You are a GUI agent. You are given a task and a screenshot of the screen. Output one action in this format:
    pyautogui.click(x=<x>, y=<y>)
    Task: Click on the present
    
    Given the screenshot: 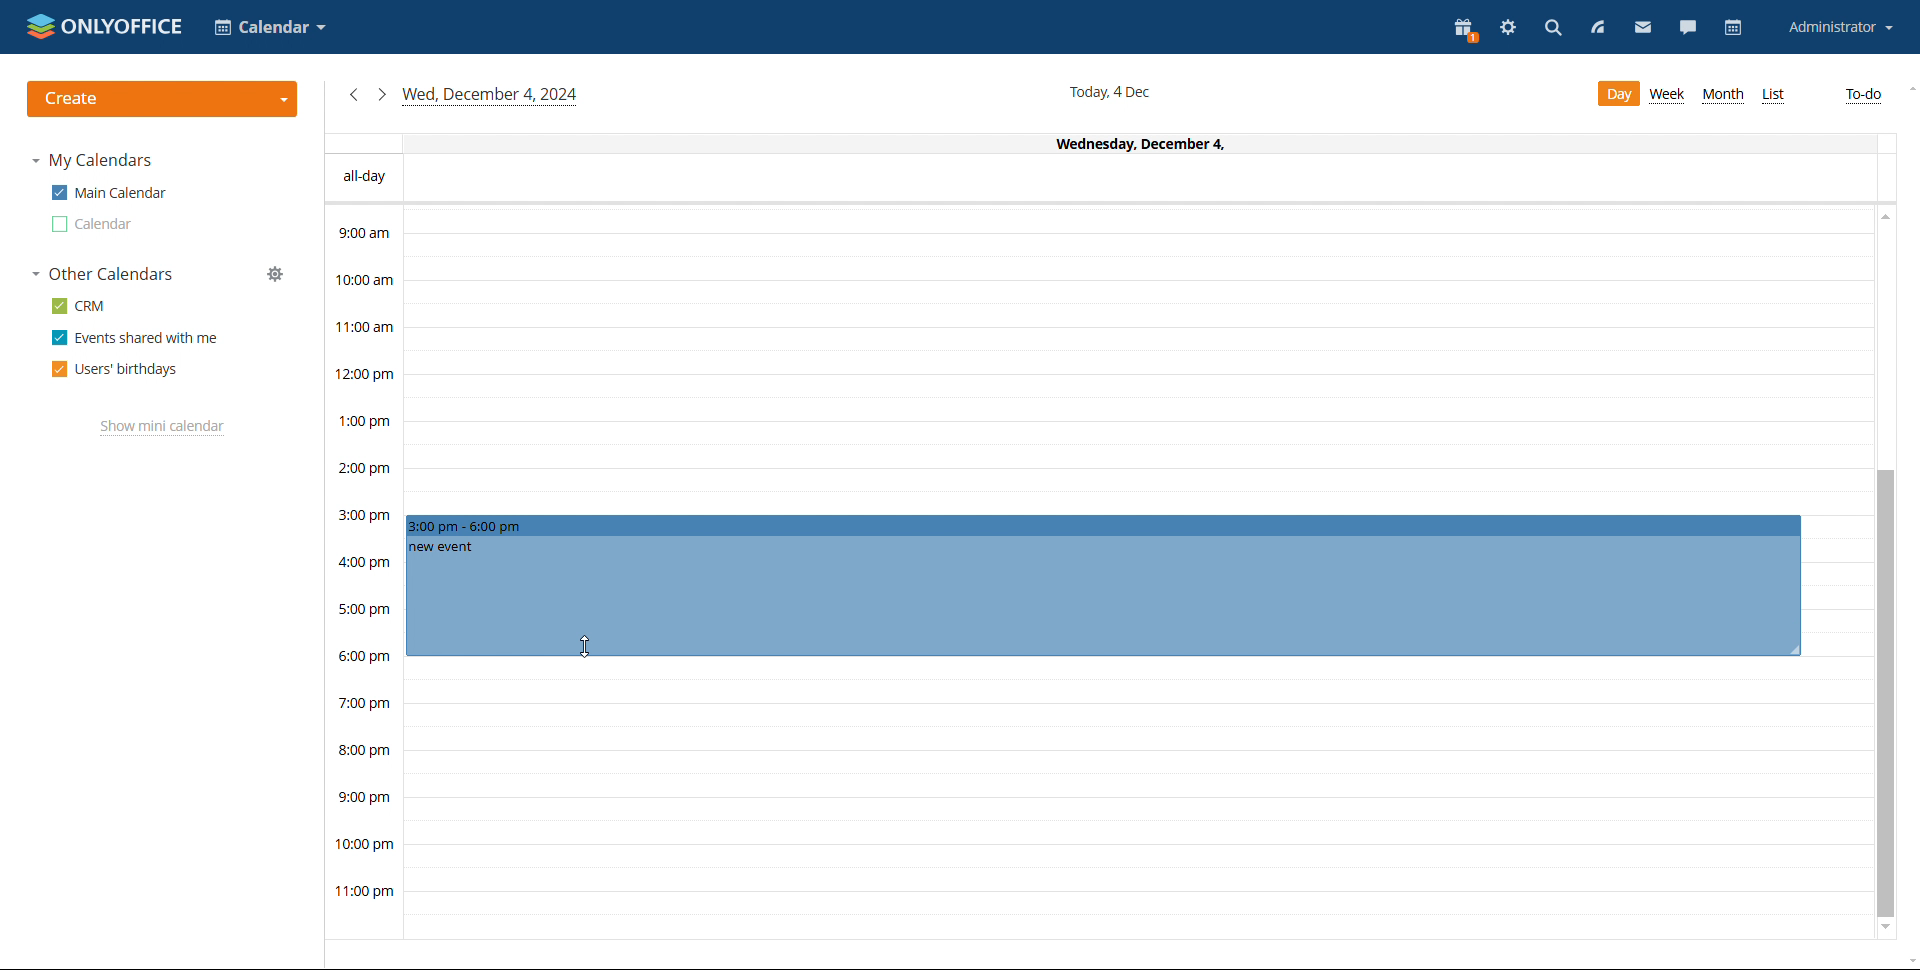 What is the action you would take?
    pyautogui.click(x=1464, y=28)
    